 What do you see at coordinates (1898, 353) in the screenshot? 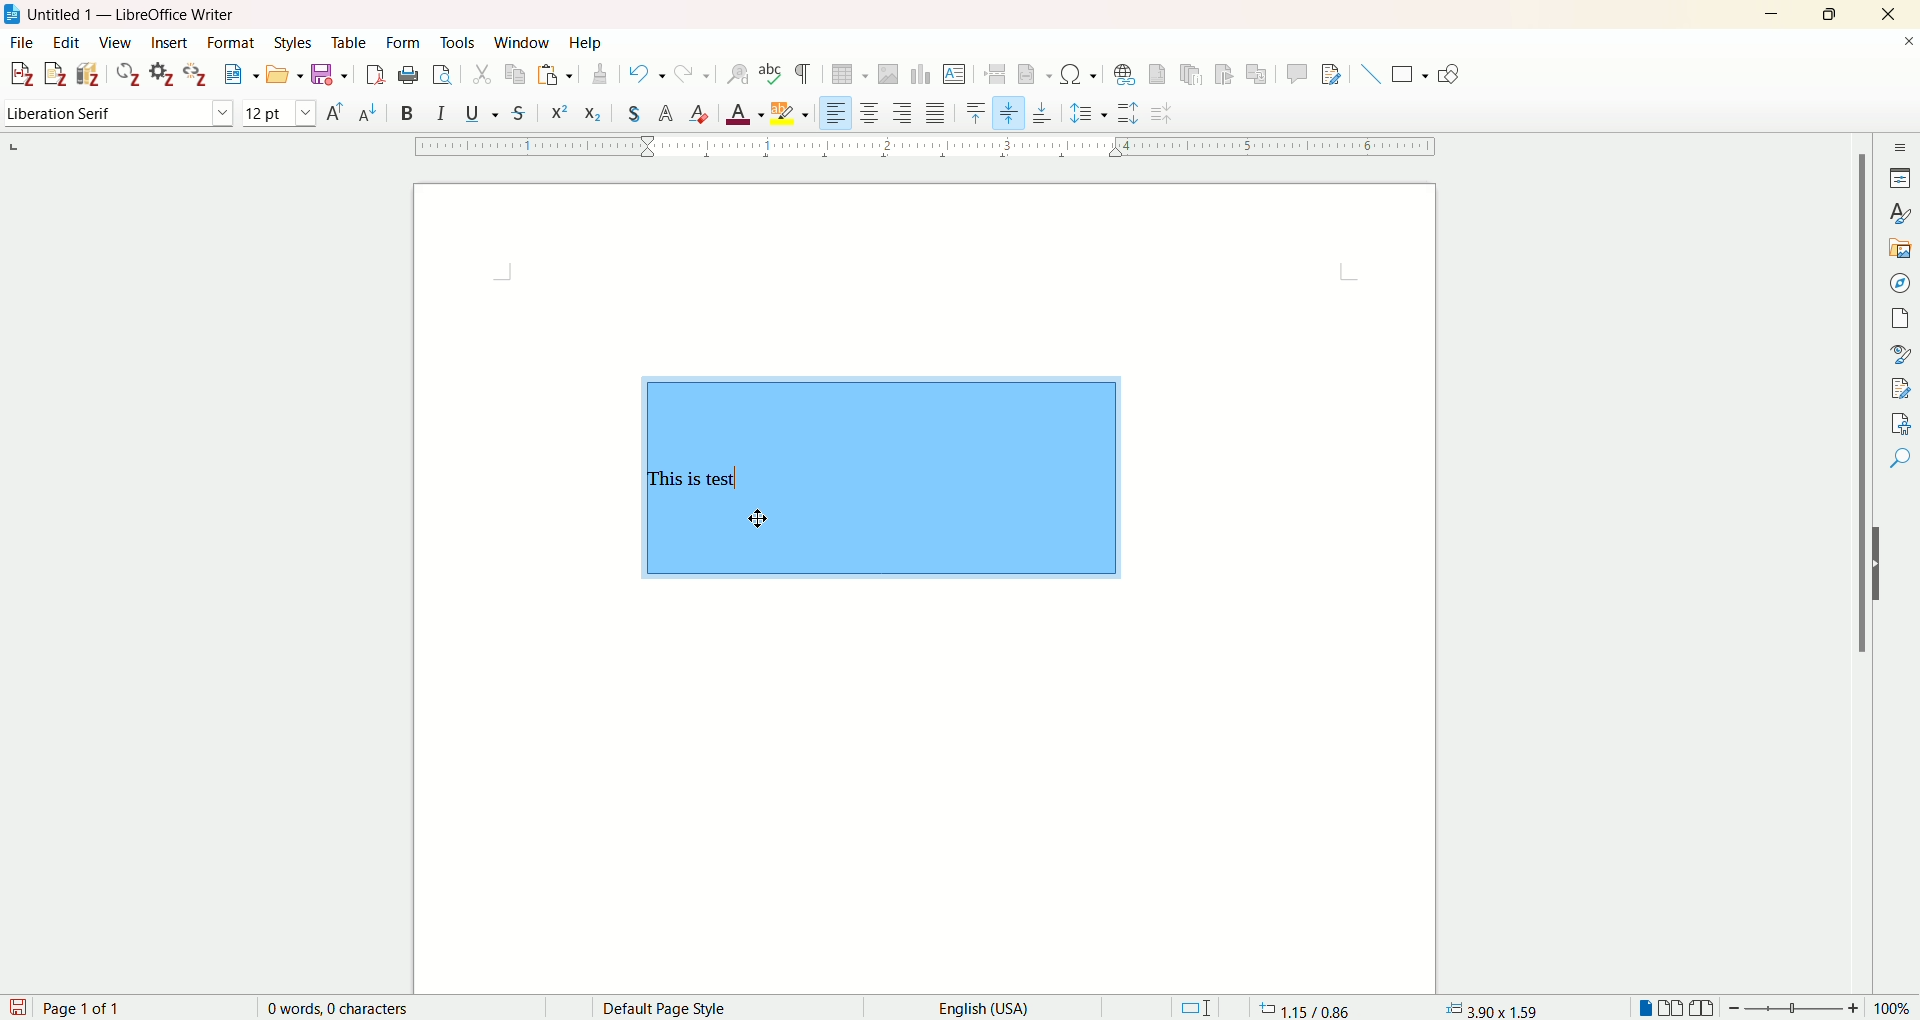
I see `style inspector` at bounding box center [1898, 353].